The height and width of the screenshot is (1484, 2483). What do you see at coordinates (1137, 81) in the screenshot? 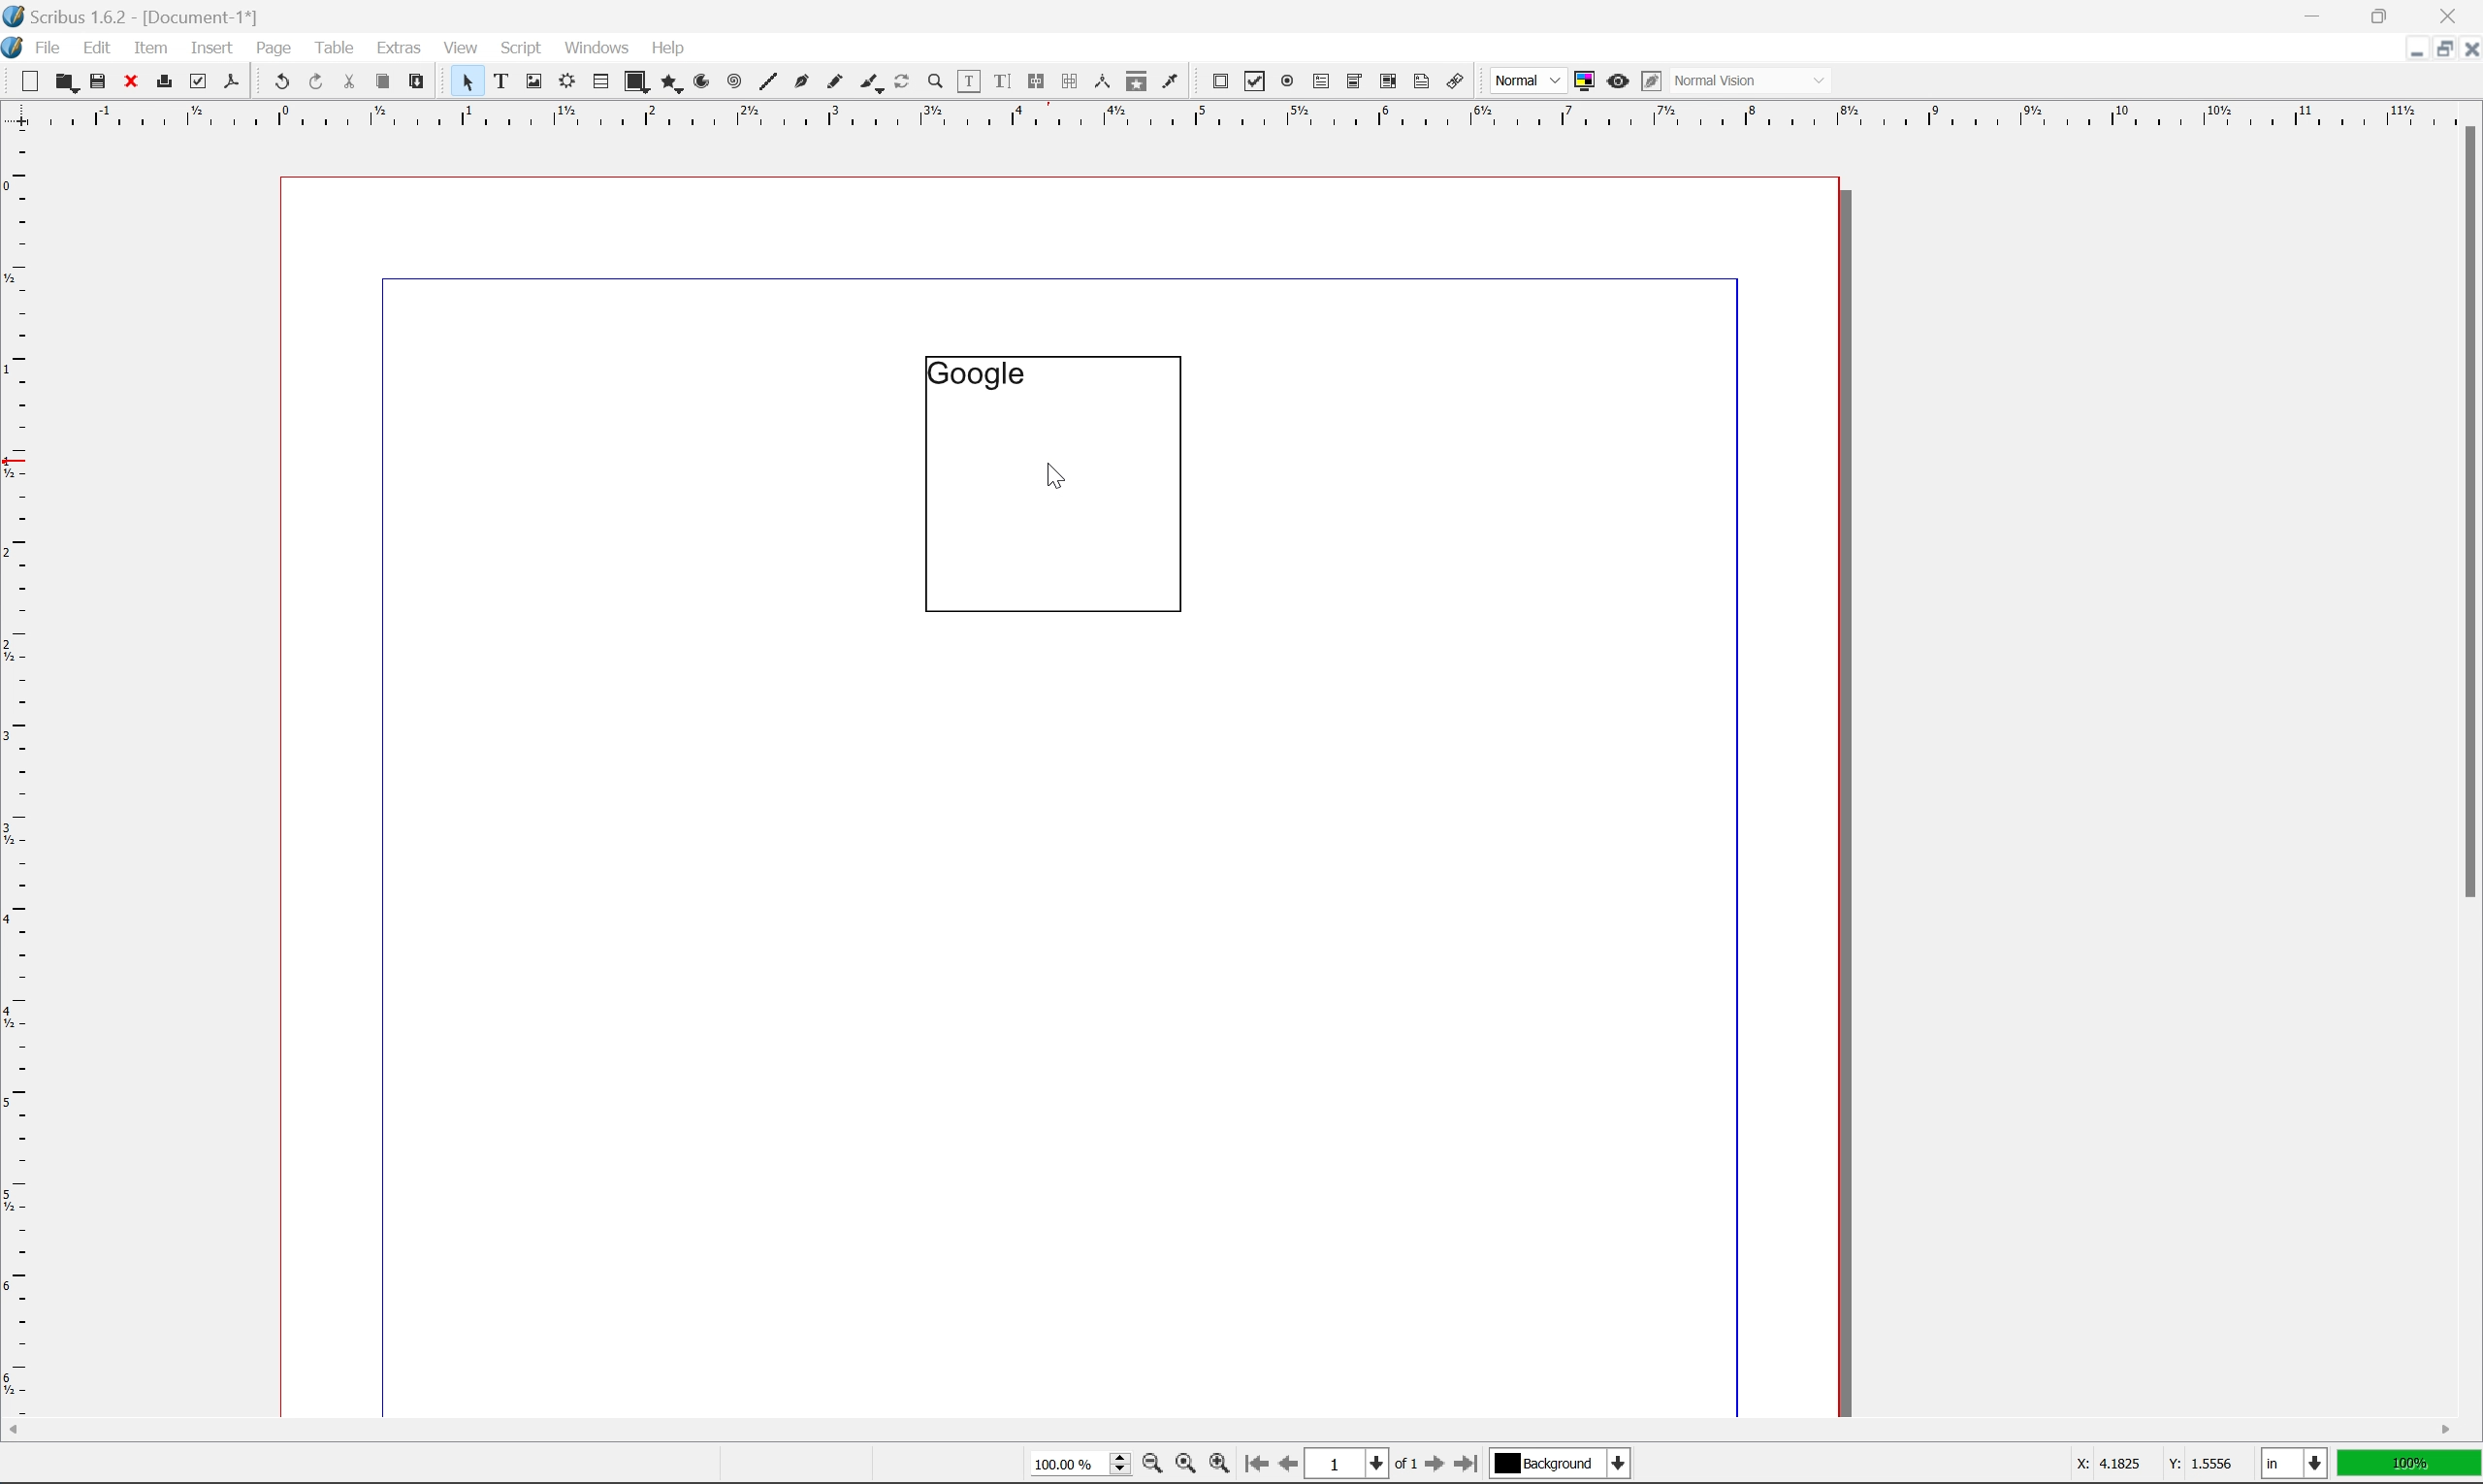
I see `copy item properties` at bounding box center [1137, 81].